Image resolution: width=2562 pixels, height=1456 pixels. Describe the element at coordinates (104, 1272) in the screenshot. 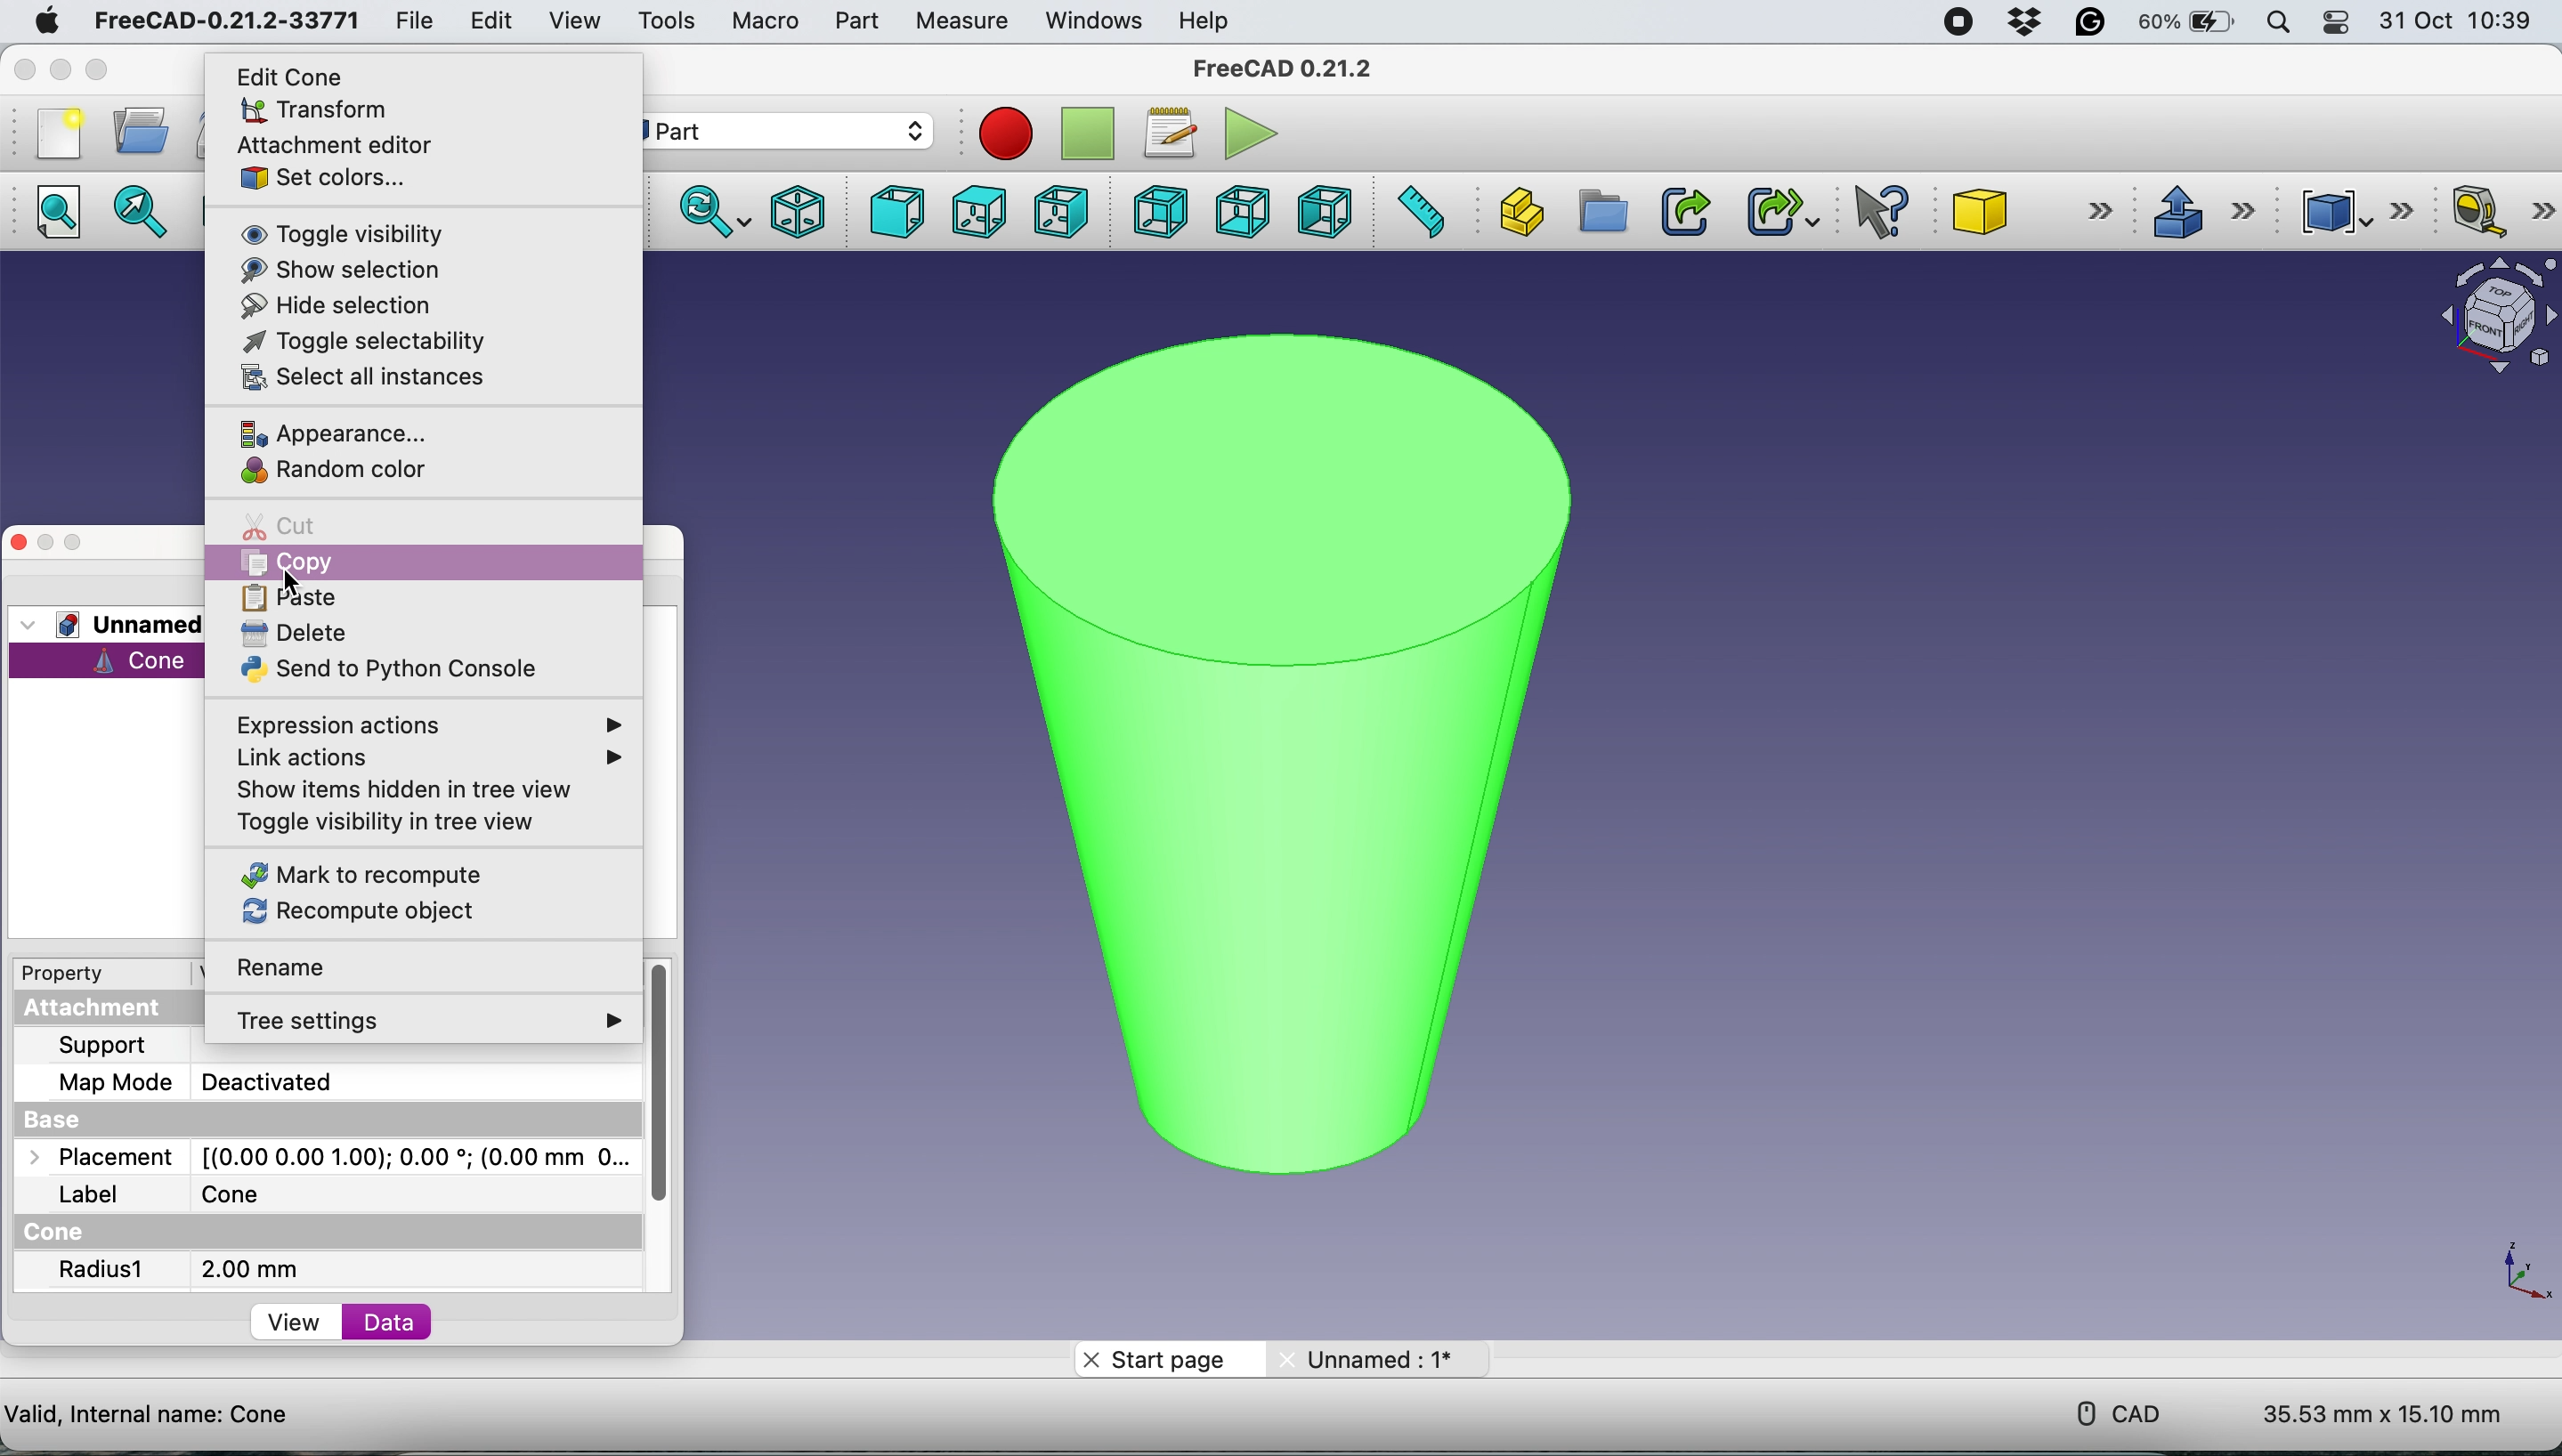

I see `radius` at that location.